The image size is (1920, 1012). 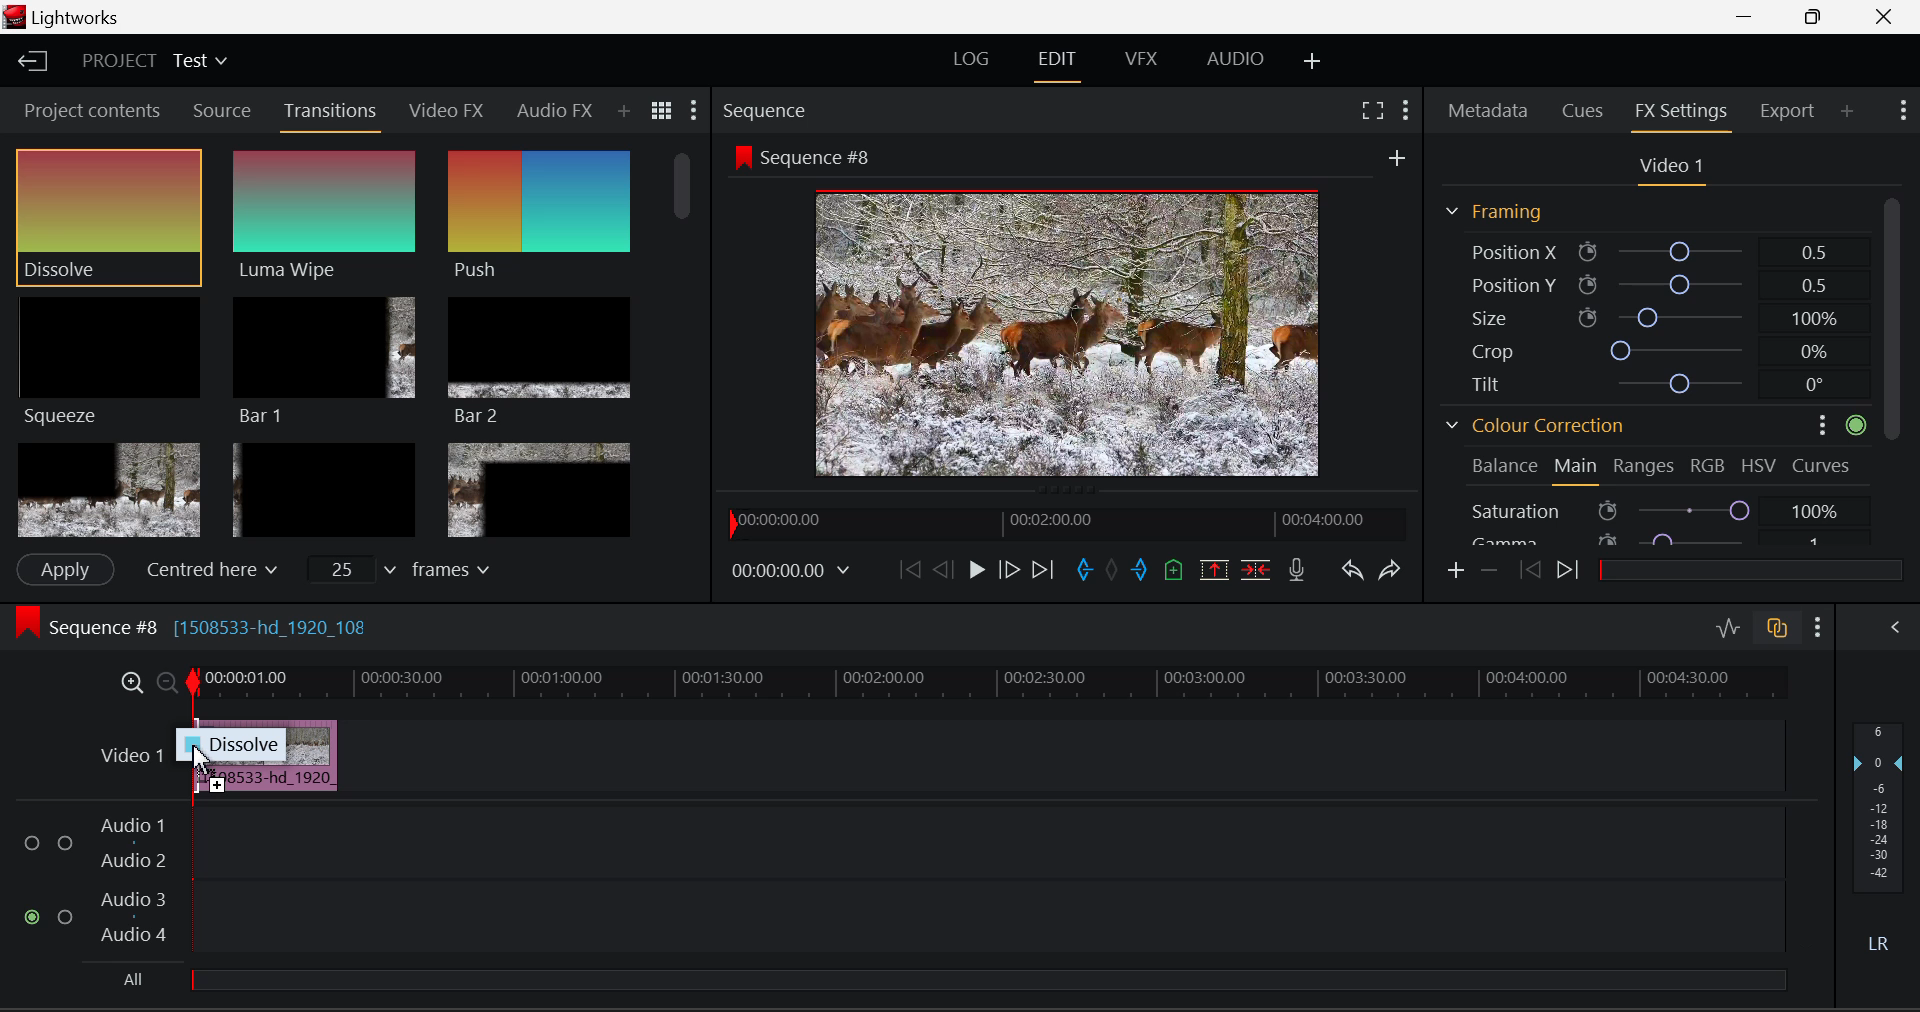 What do you see at coordinates (188, 626) in the screenshot?
I see `Sequence #8 Editing Section` at bounding box center [188, 626].